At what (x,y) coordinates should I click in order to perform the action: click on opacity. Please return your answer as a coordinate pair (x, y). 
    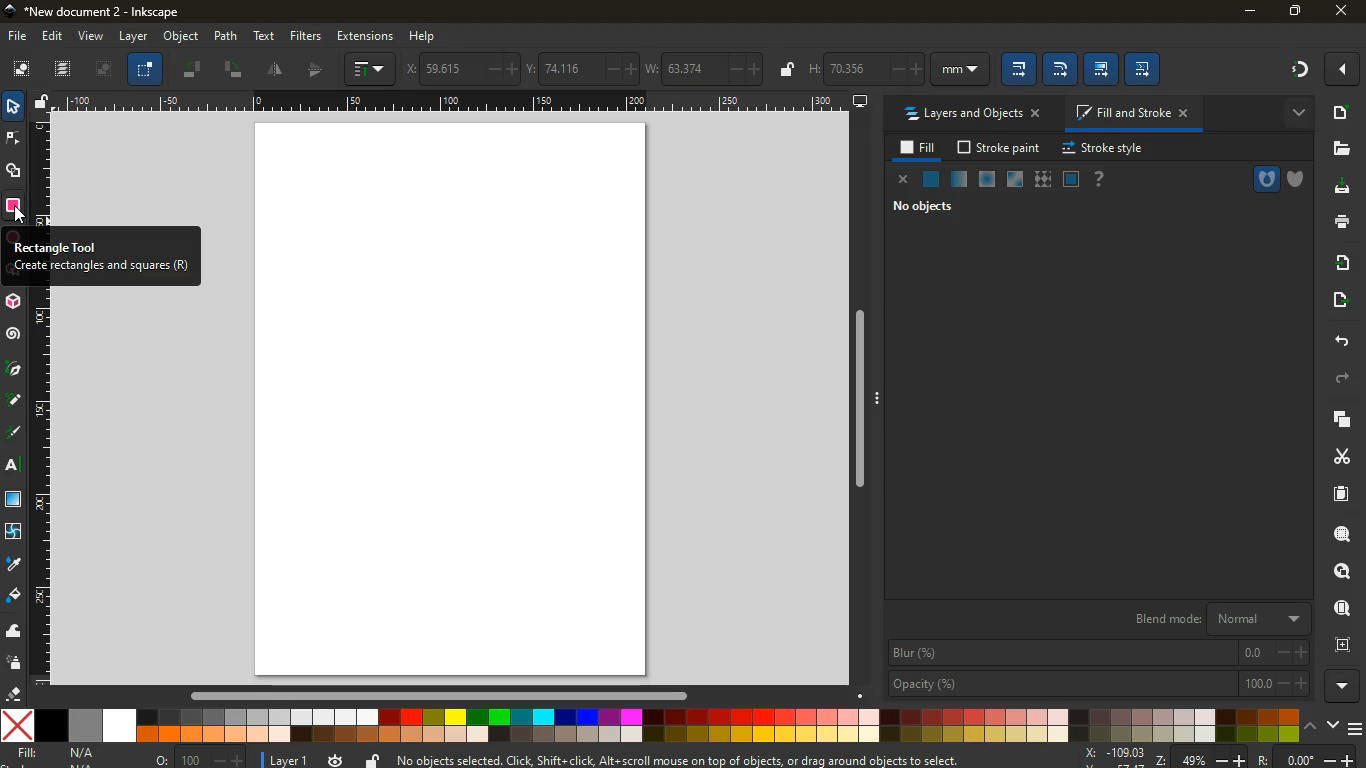
    Looking at the image, I should click on (959, 178).